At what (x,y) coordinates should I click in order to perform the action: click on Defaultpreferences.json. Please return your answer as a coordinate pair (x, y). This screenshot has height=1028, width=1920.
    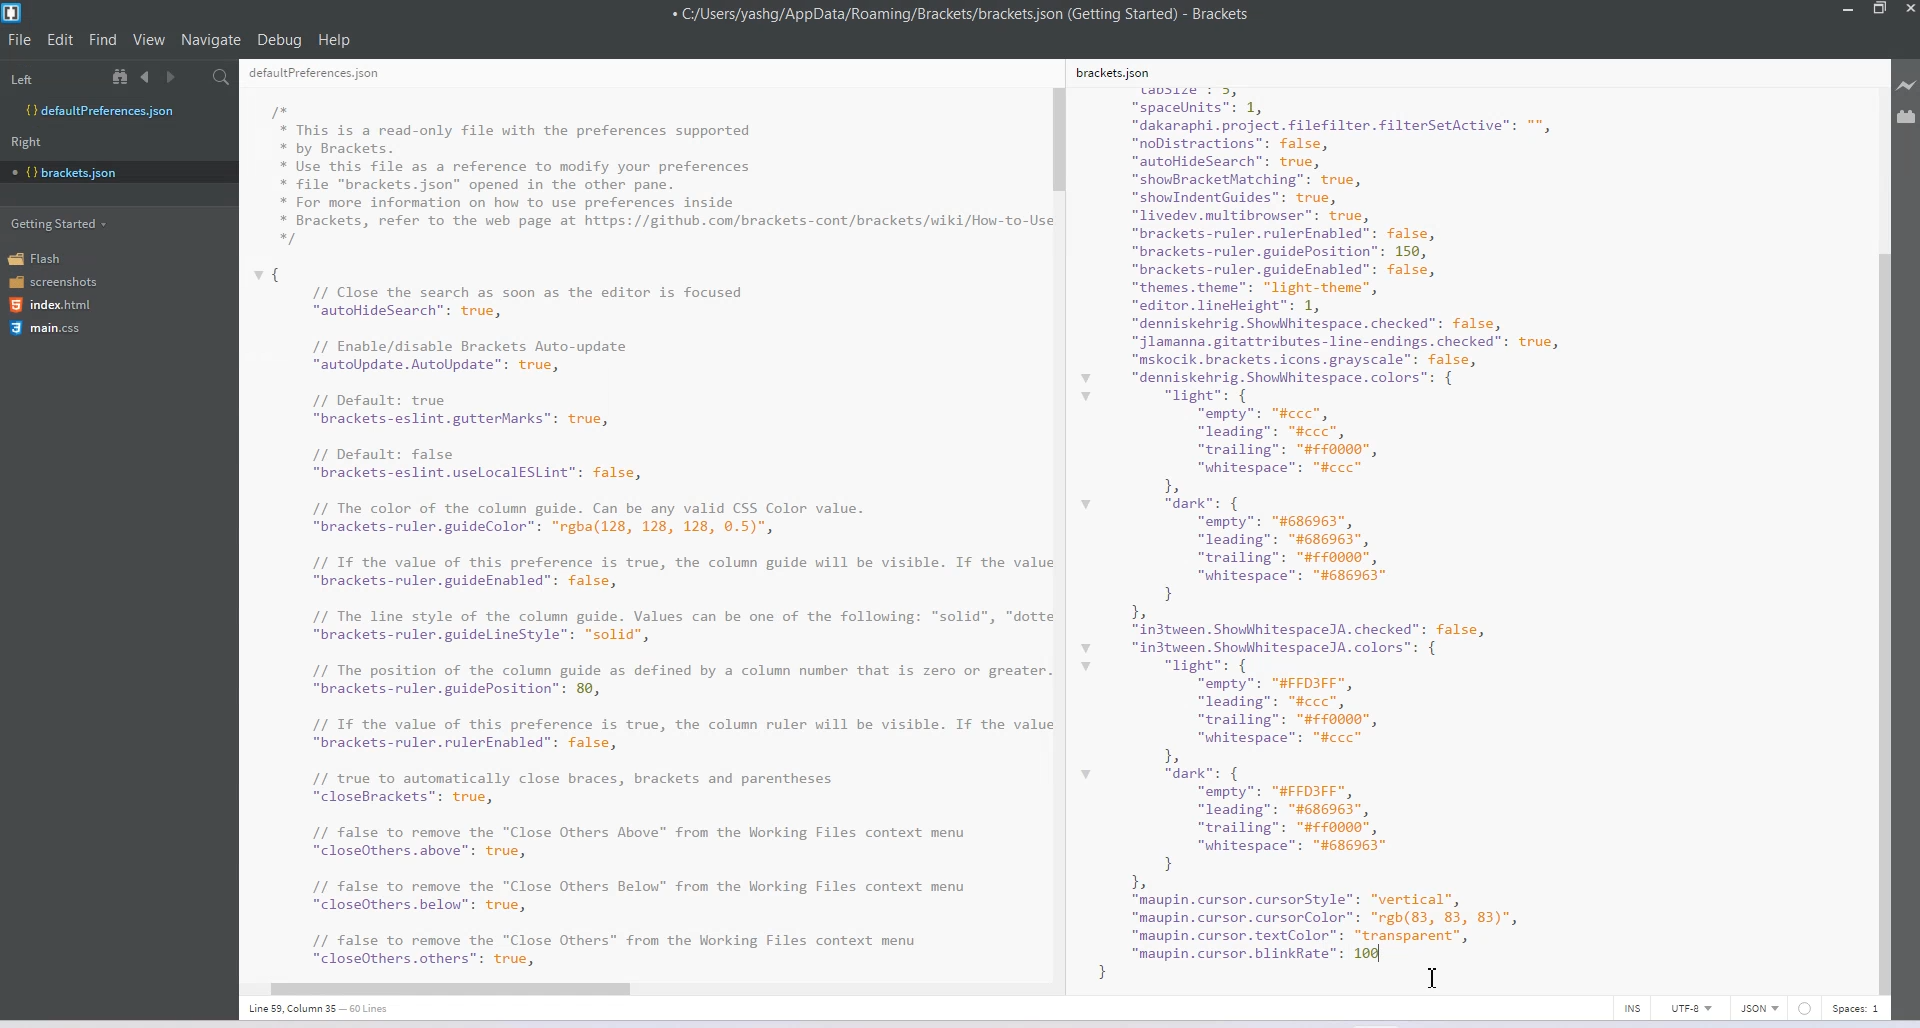
    Looking at the image, I should click on (118, 111).